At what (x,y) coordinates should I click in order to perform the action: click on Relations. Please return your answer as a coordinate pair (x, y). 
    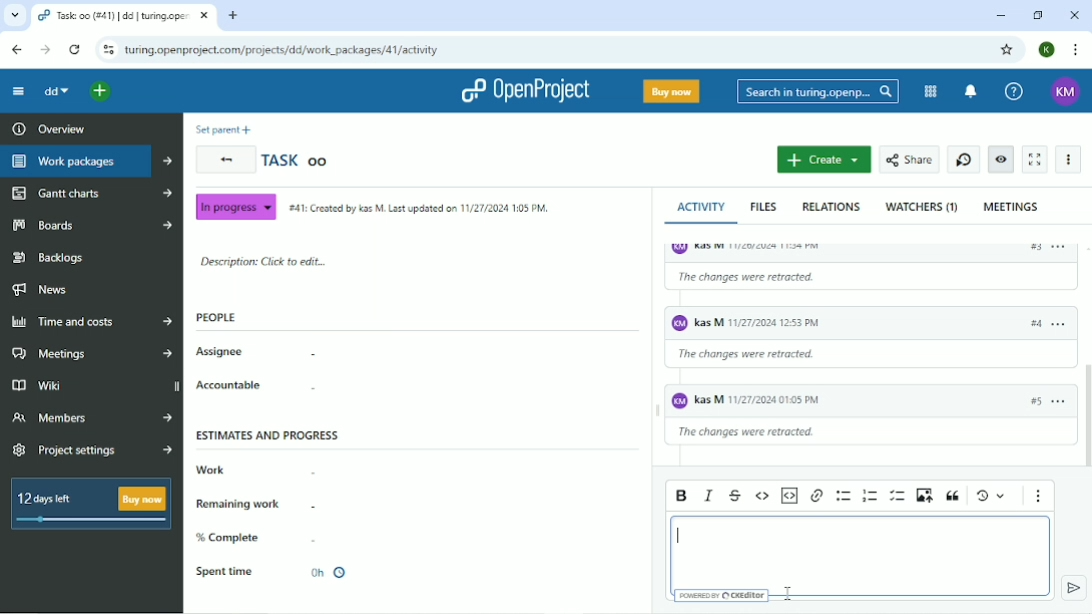
    Looking at the image, I should click on (831, 206).